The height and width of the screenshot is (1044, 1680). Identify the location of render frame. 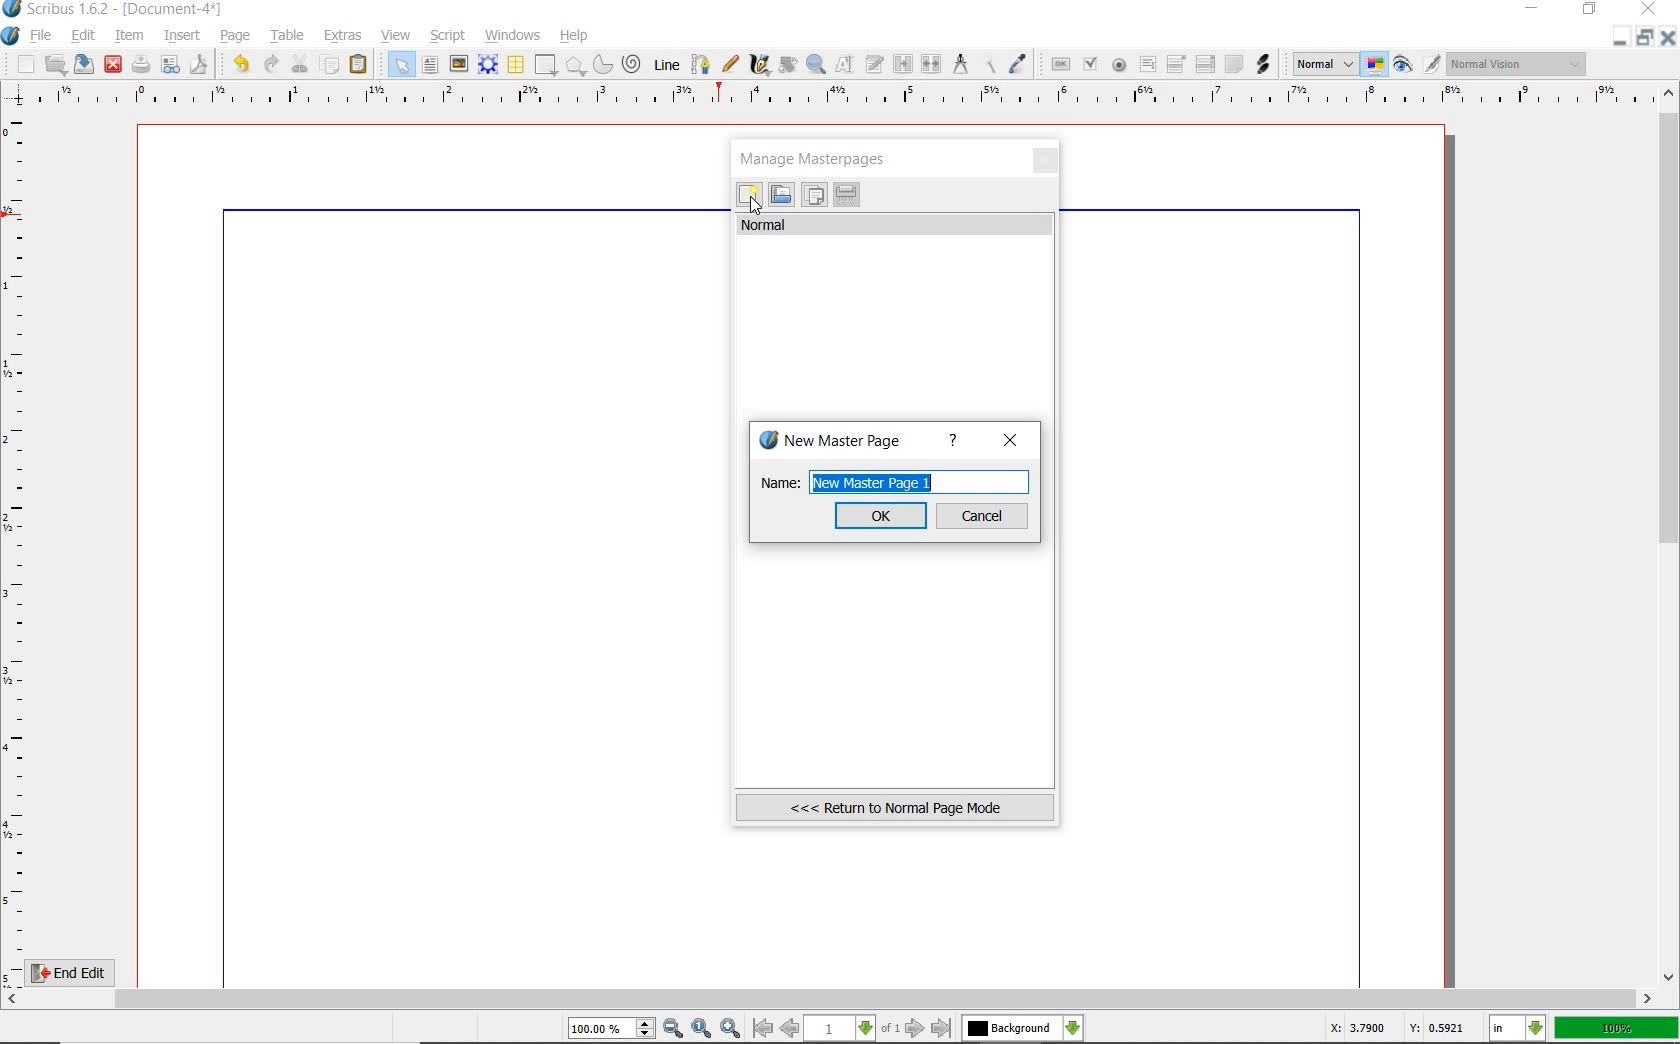
(488, 64).